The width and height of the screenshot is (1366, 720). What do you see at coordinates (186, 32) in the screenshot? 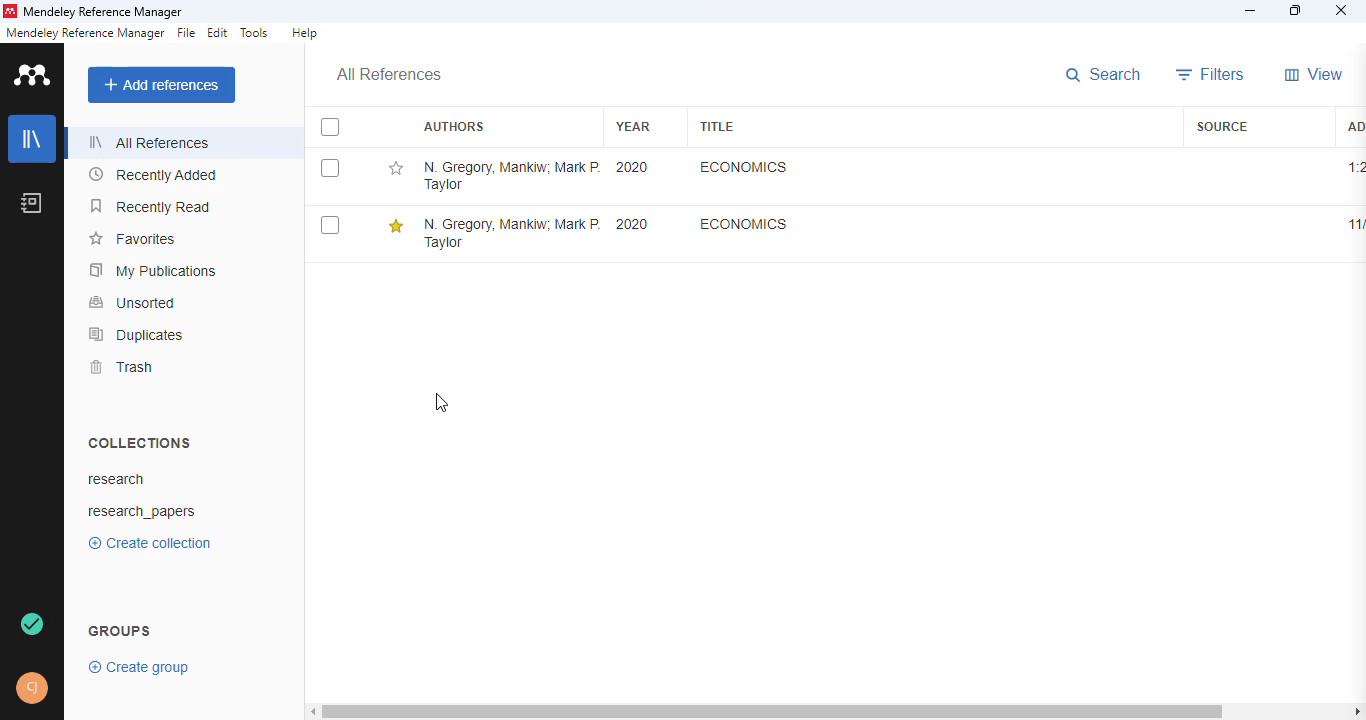
I see `file` at bounding box center [186, 32].